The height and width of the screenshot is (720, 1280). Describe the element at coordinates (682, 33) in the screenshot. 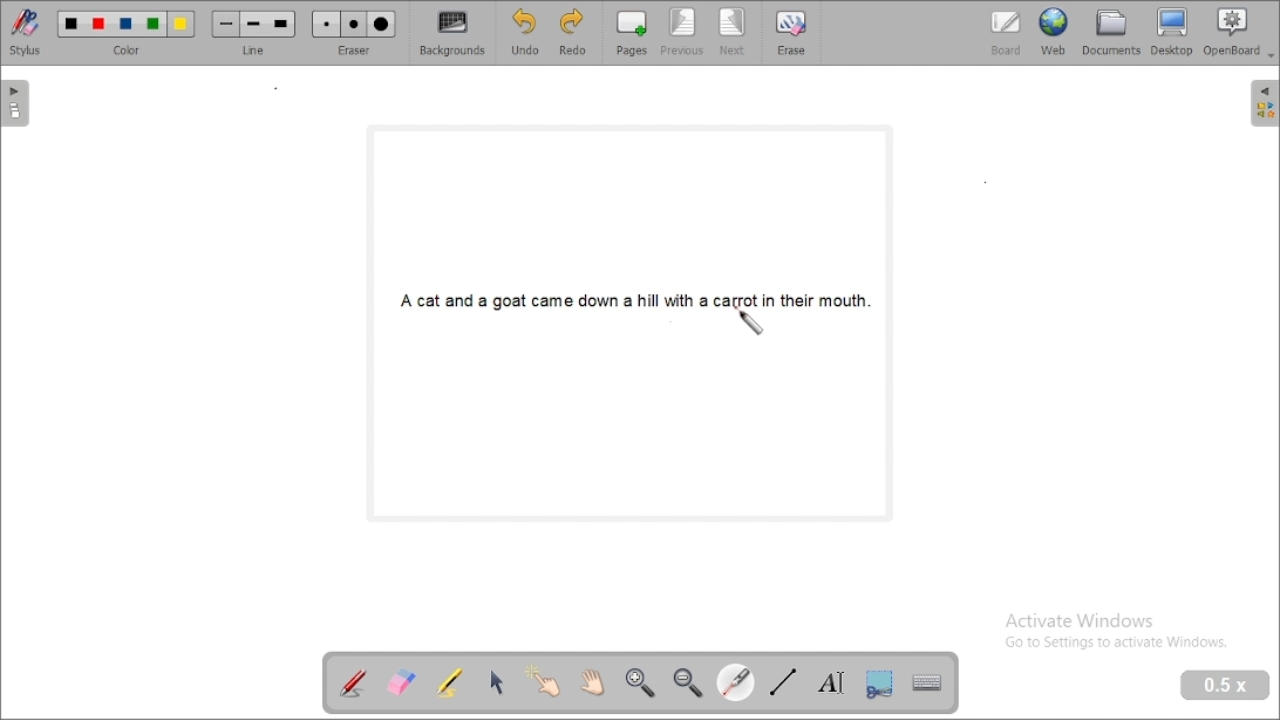

I see `previous` at that location.